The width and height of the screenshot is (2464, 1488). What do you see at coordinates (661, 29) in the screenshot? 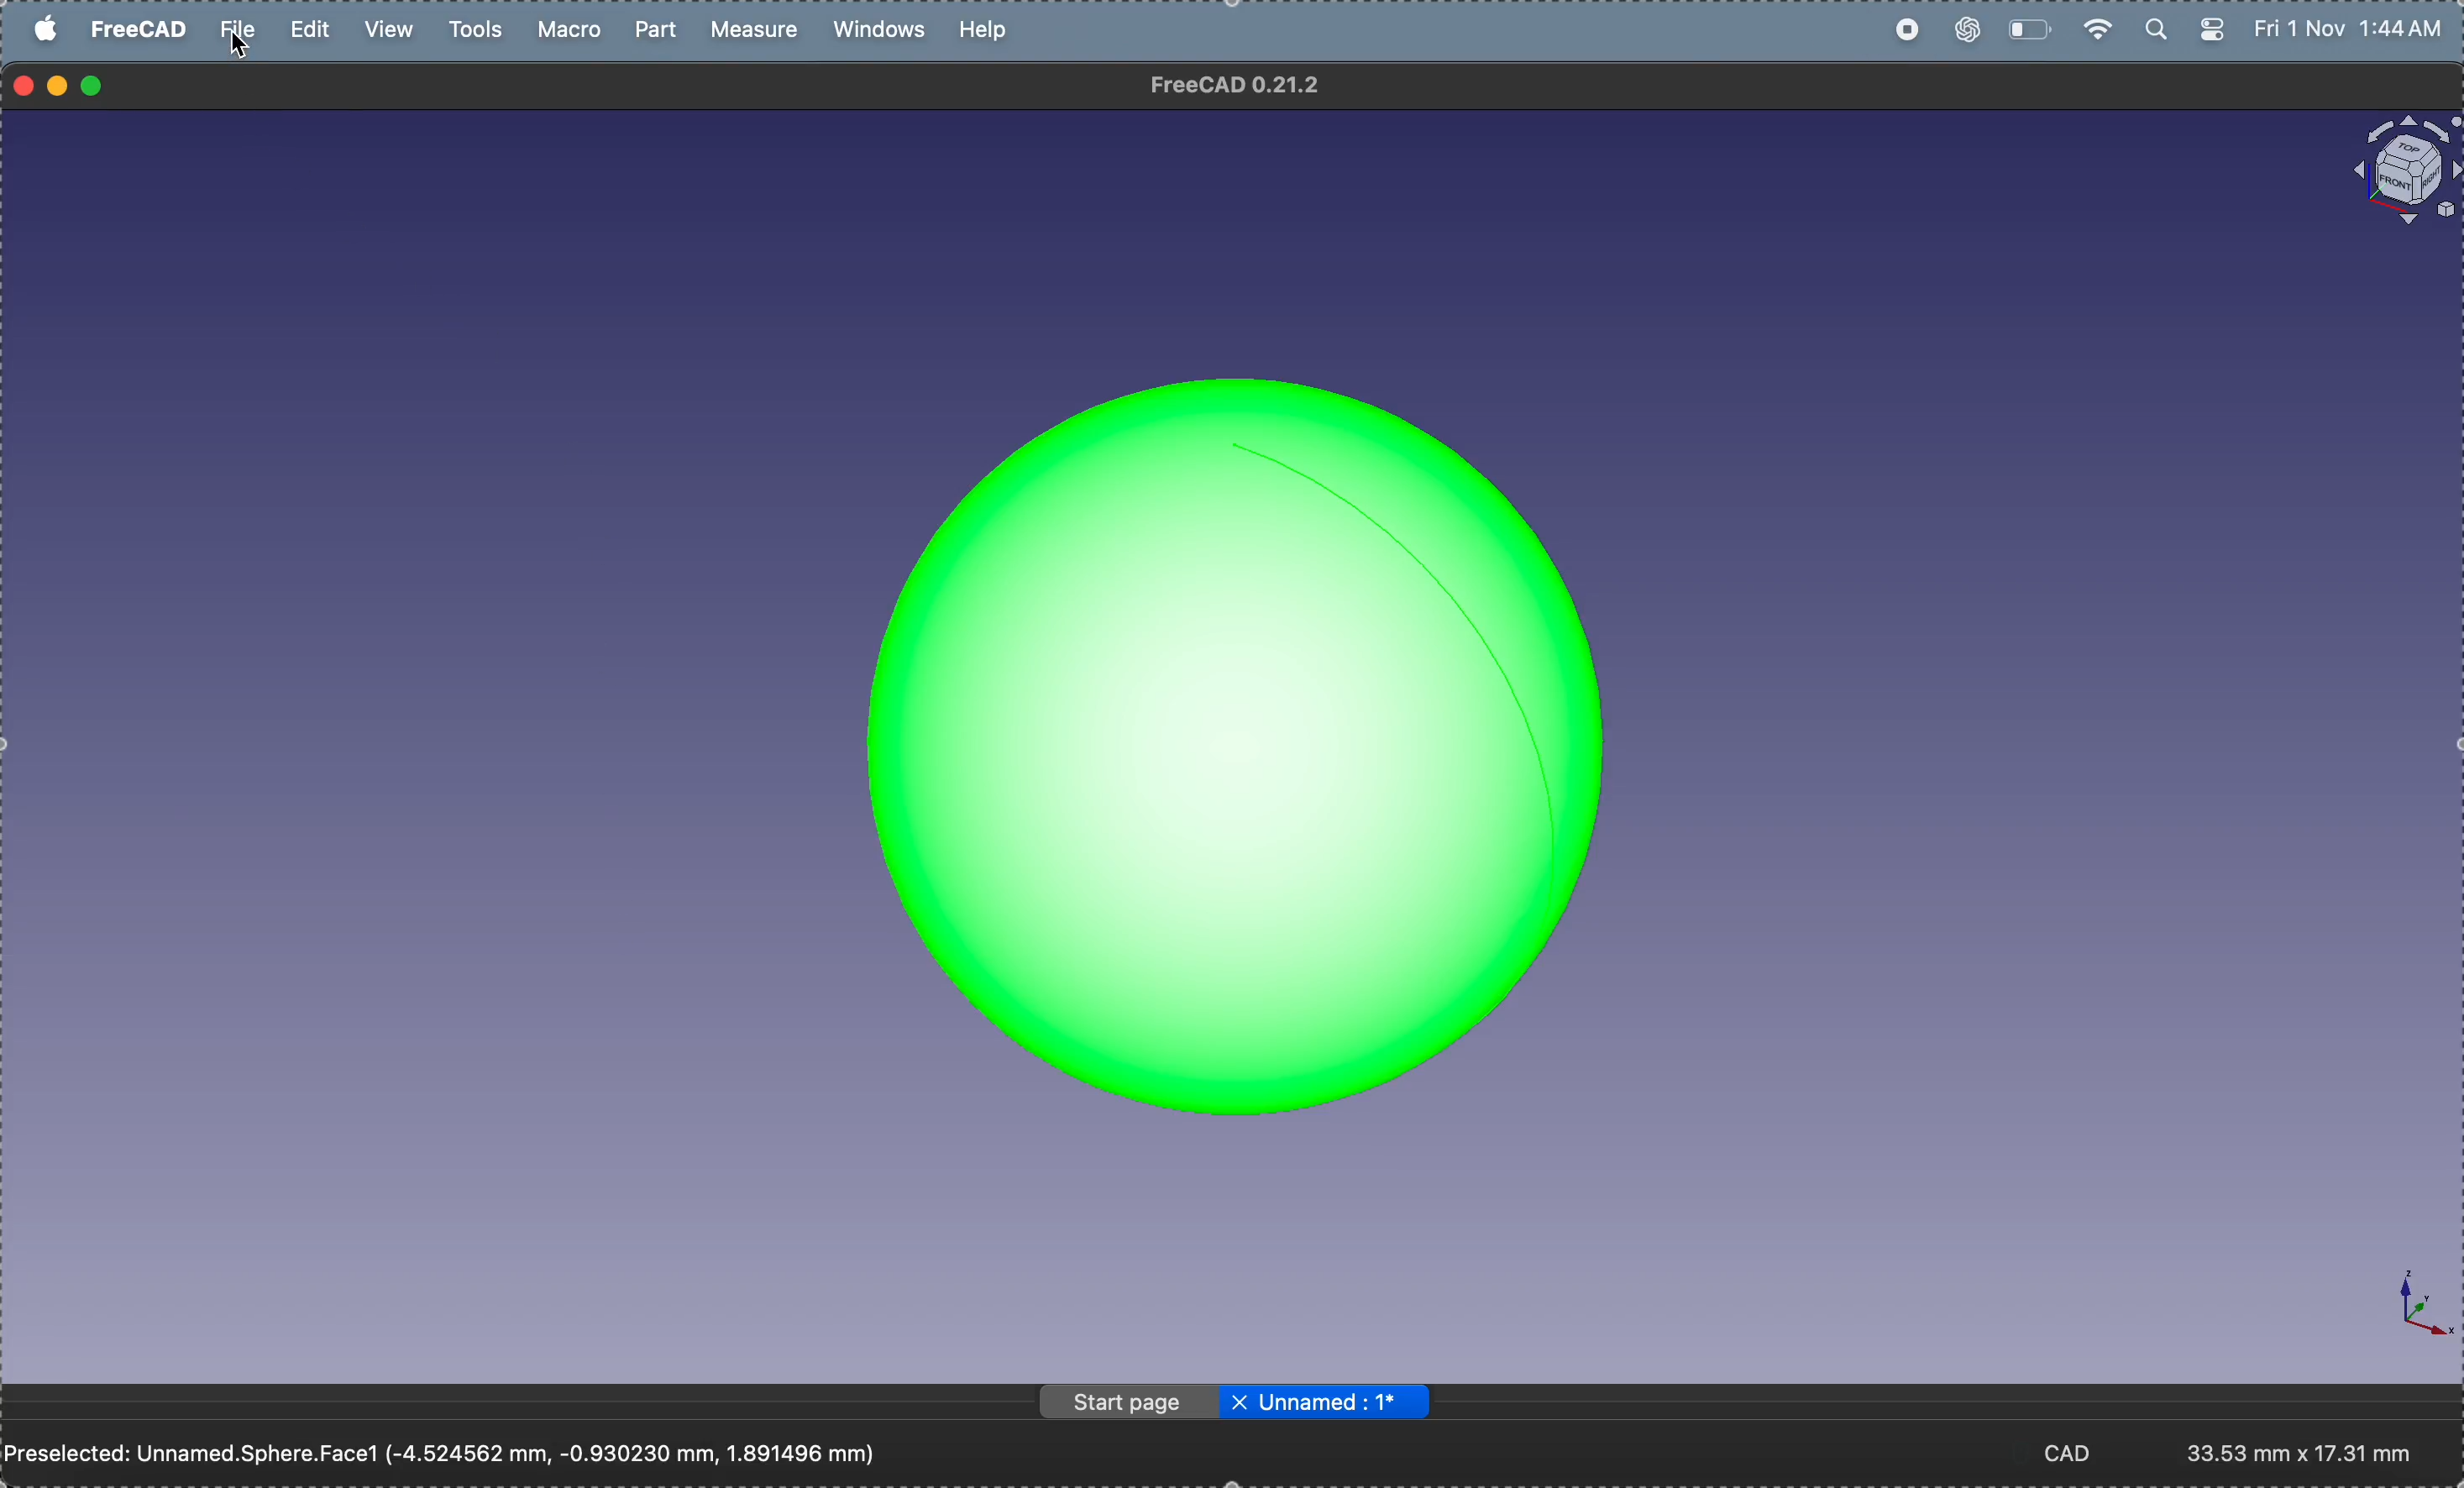
I see `part` at bounding box center [661, 29].